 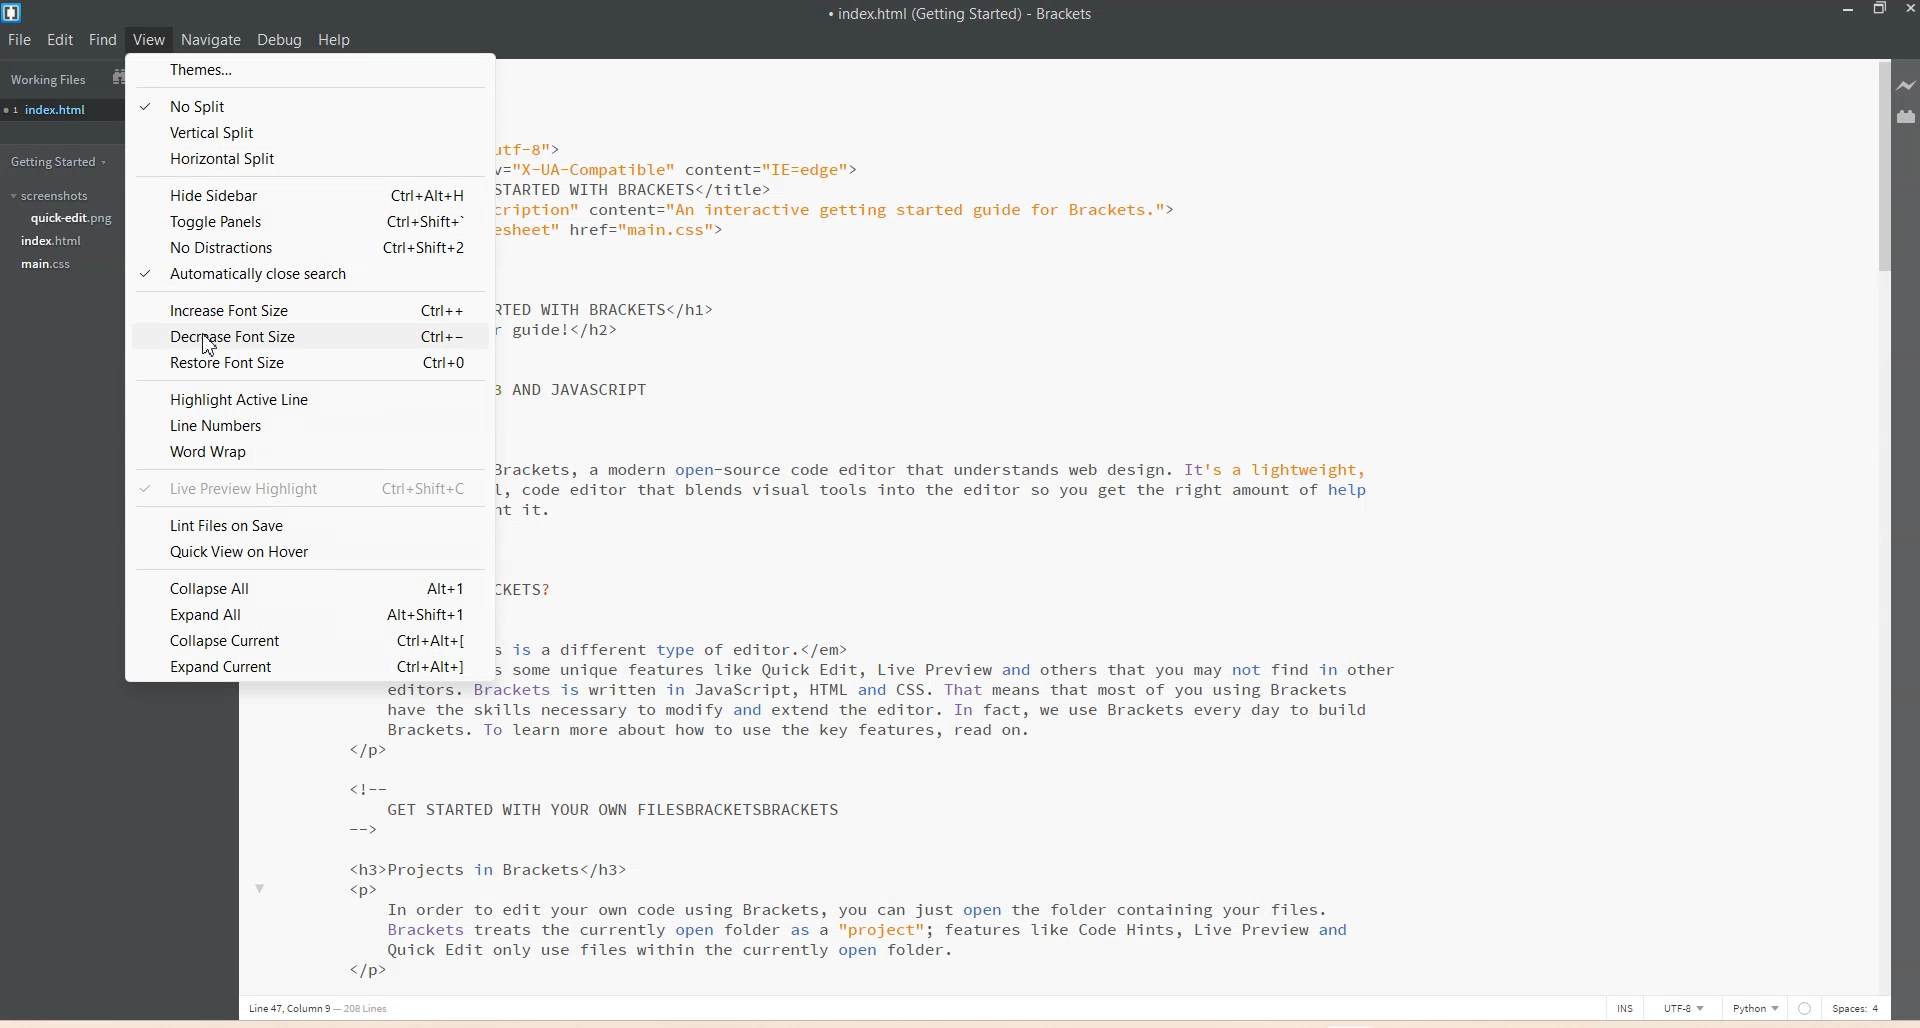 I want to click on Increase Font Size, so click(x=309, y=310).